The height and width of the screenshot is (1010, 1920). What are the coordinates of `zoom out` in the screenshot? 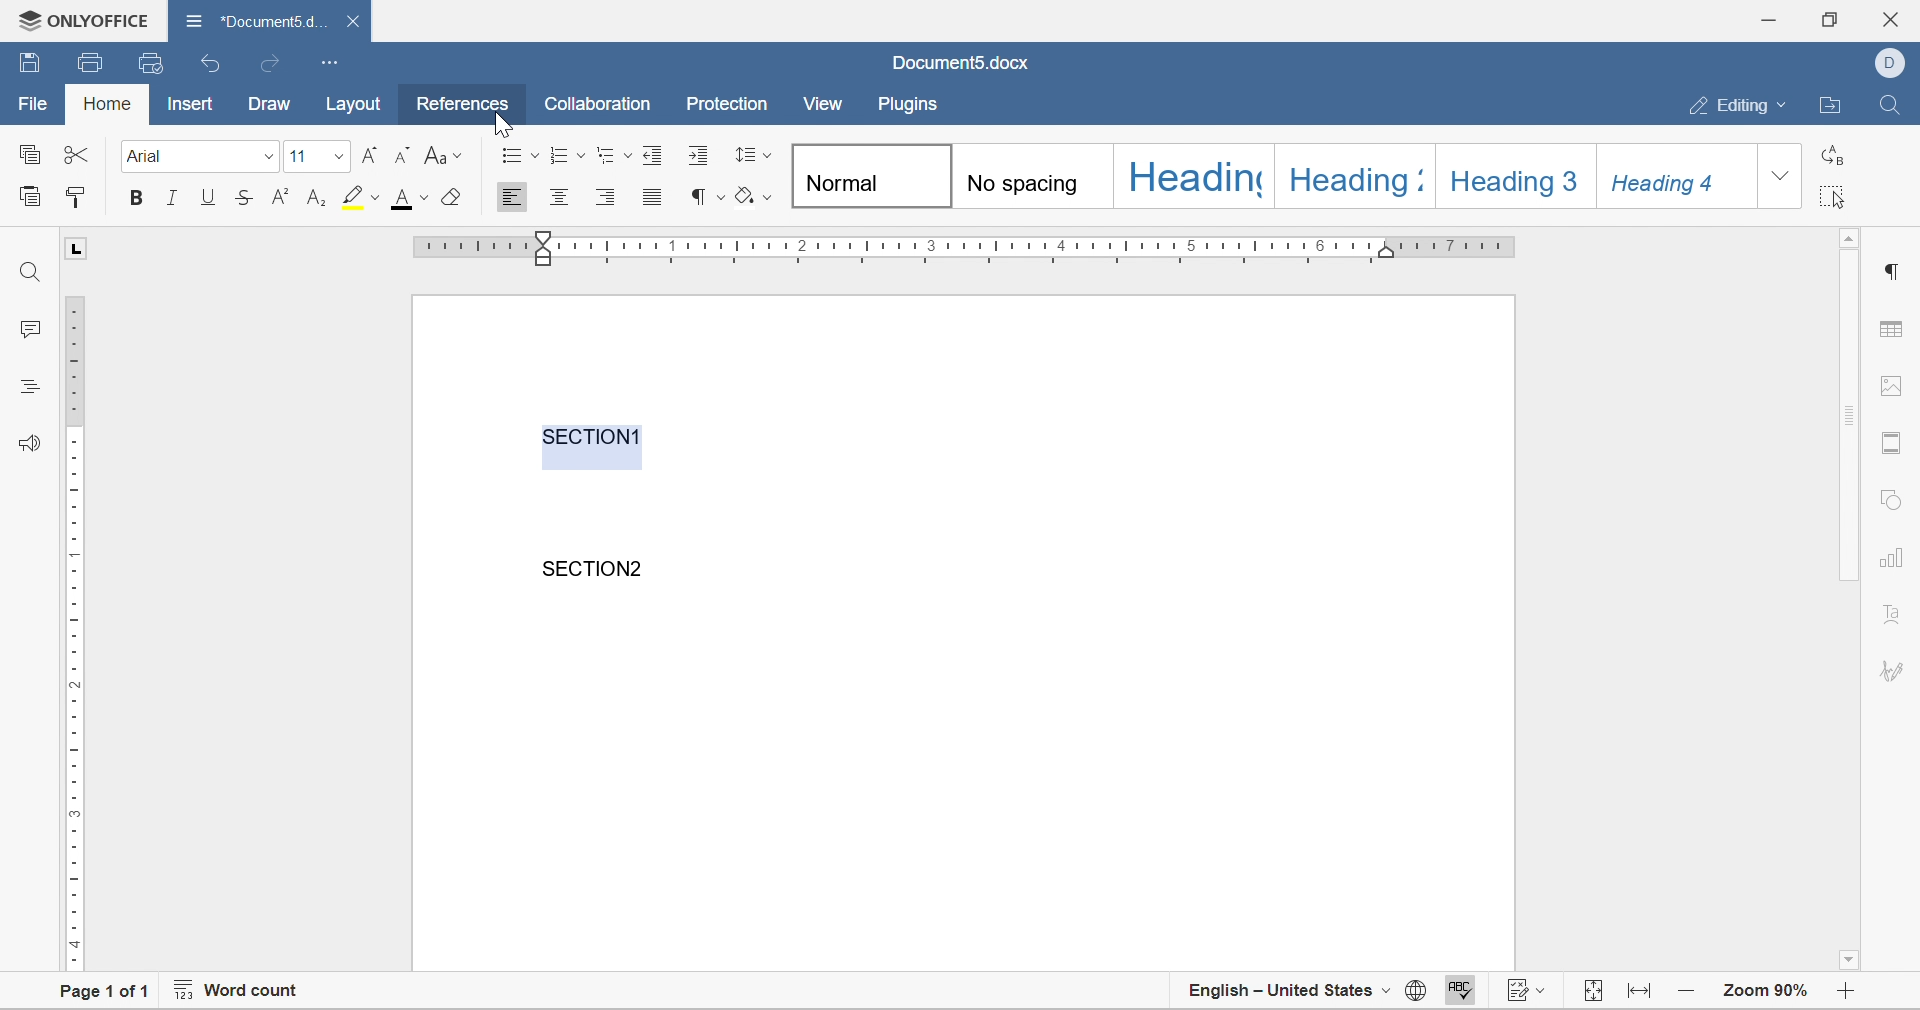 It's located at (1851, 993).